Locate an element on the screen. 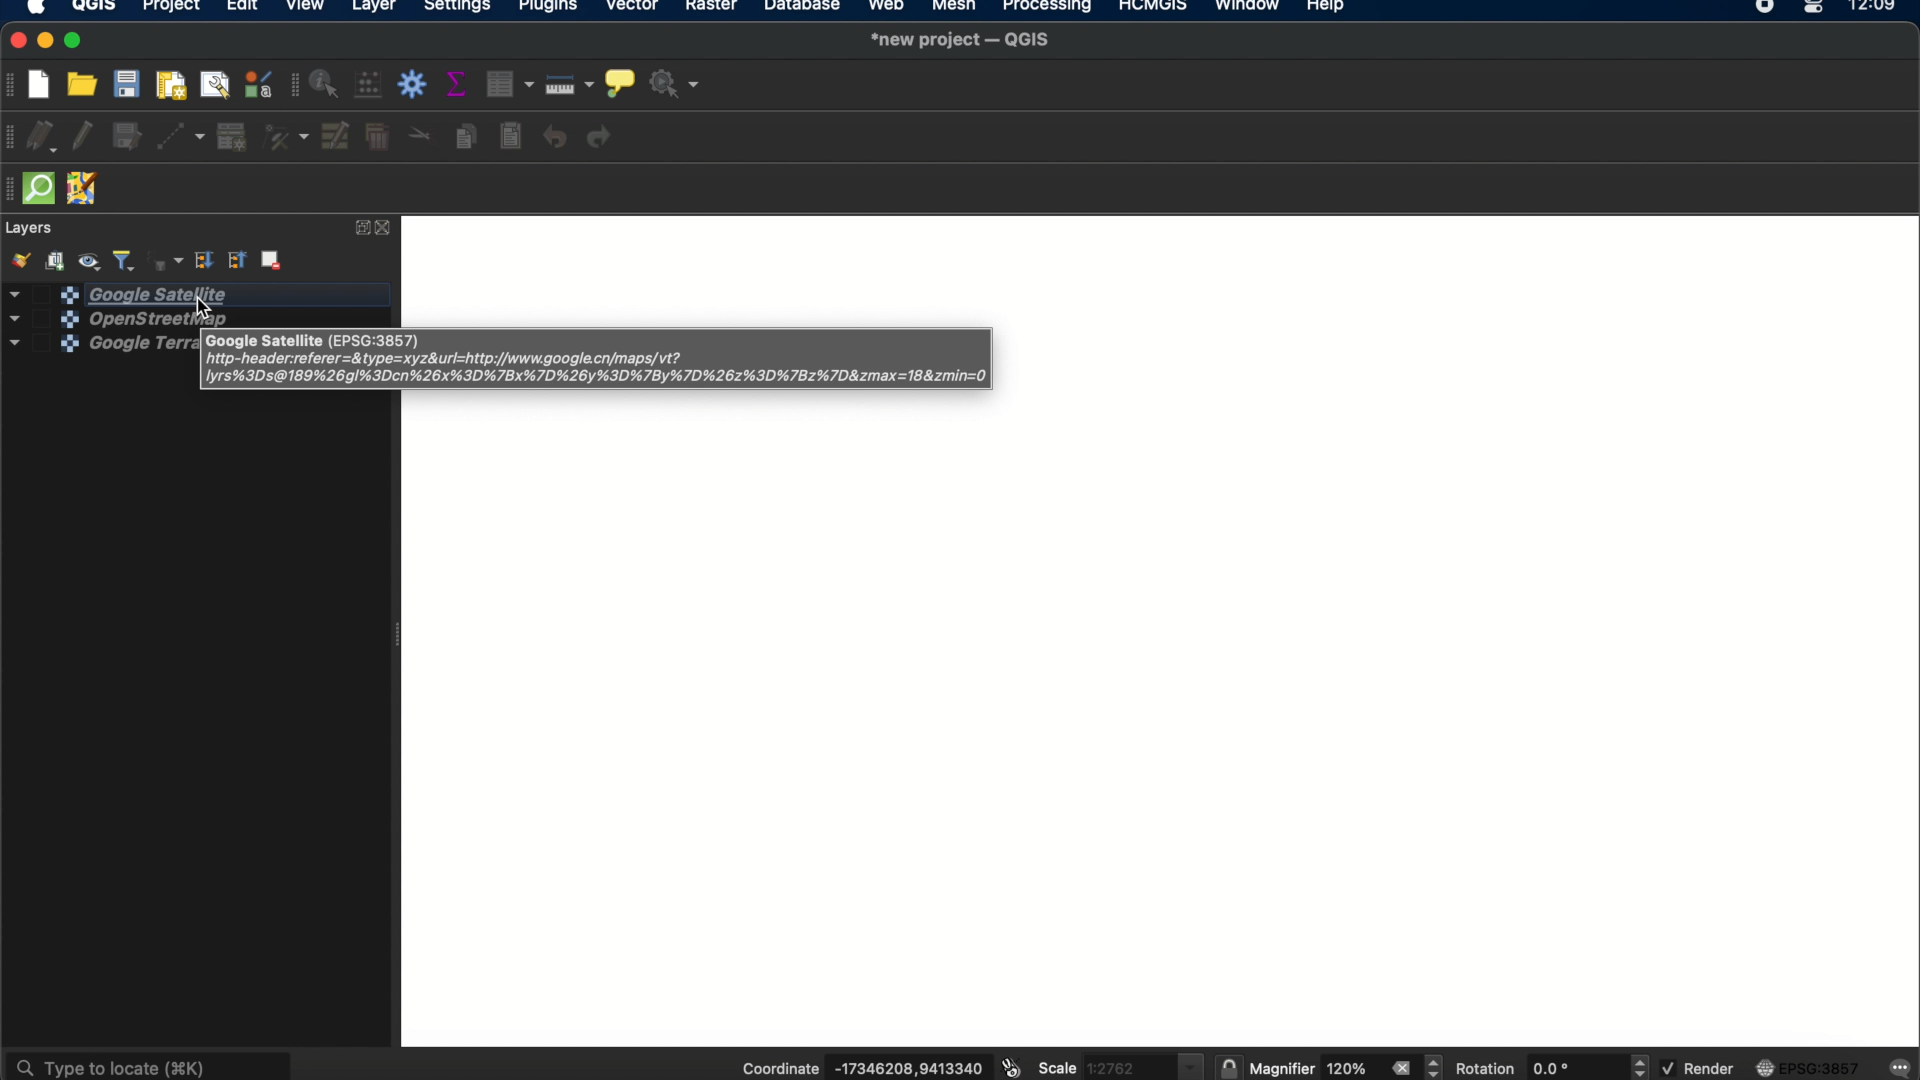  quickOSm is located at coordinates (44, 188).